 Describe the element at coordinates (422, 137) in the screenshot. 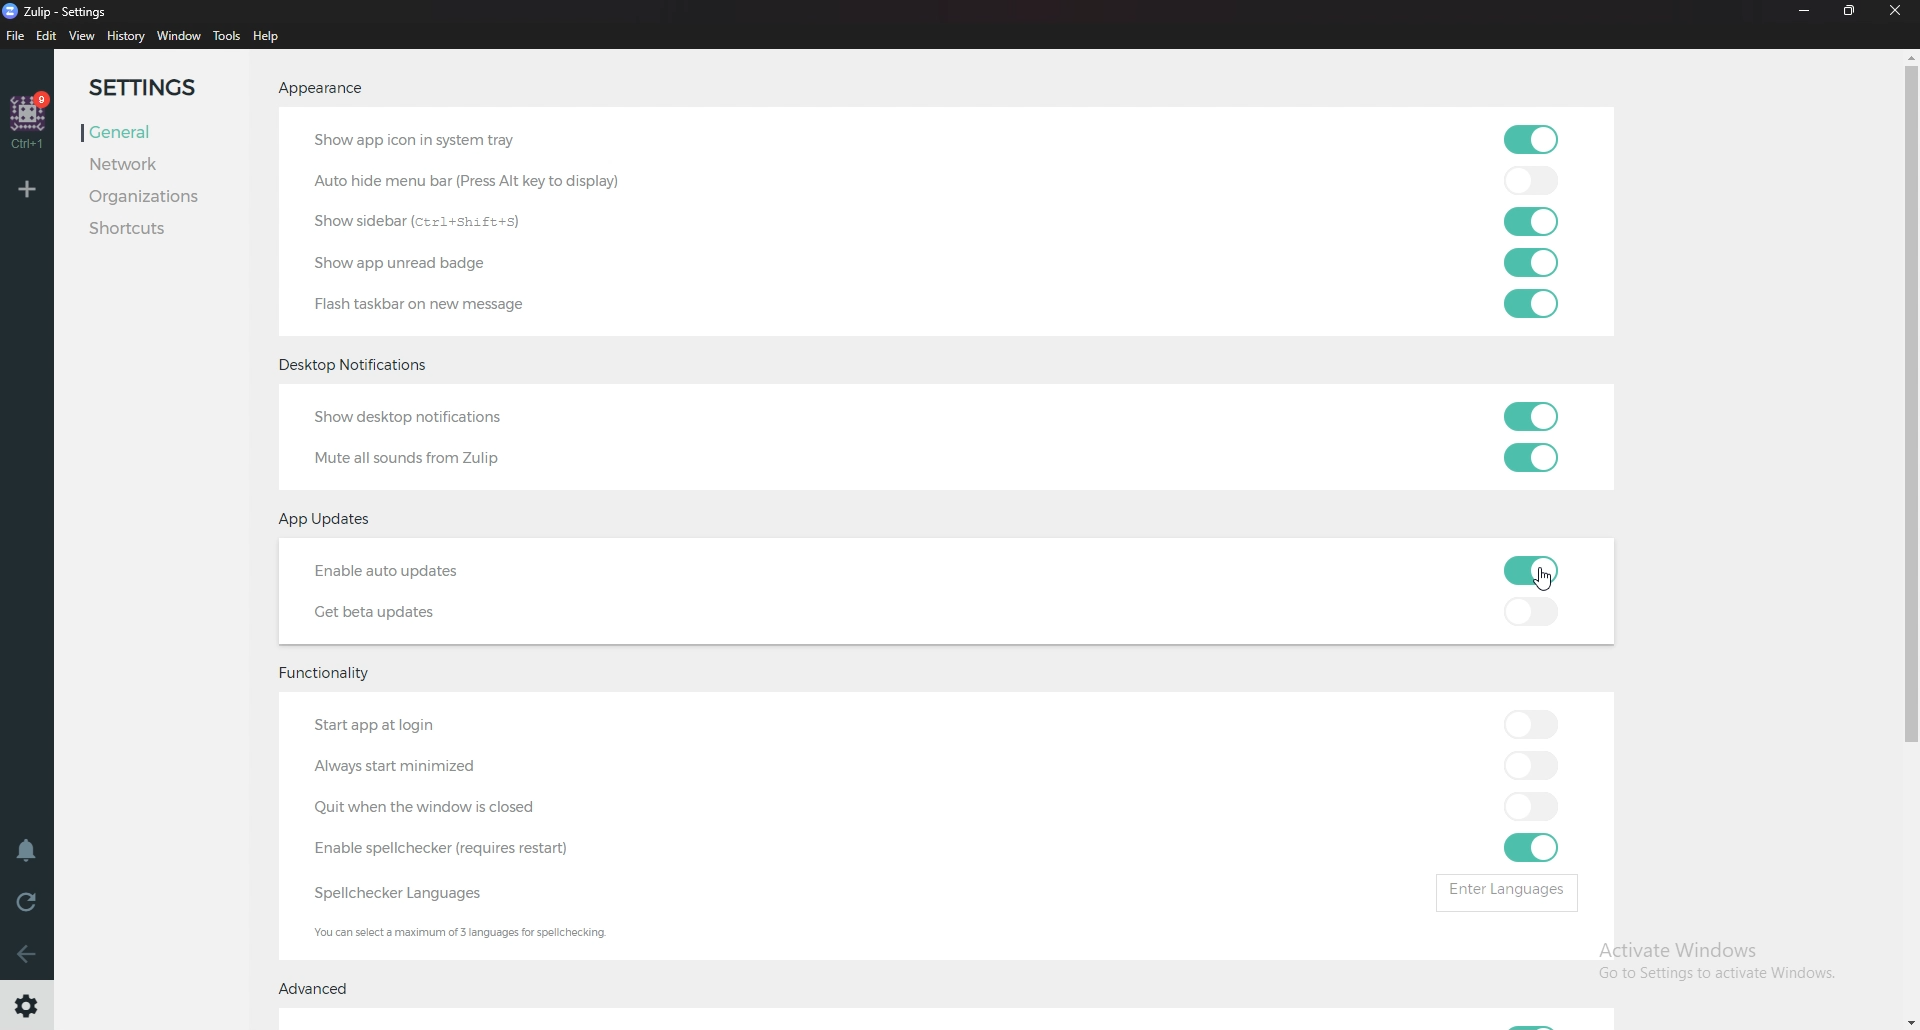

I see `Show app icon in system tray` at that location.